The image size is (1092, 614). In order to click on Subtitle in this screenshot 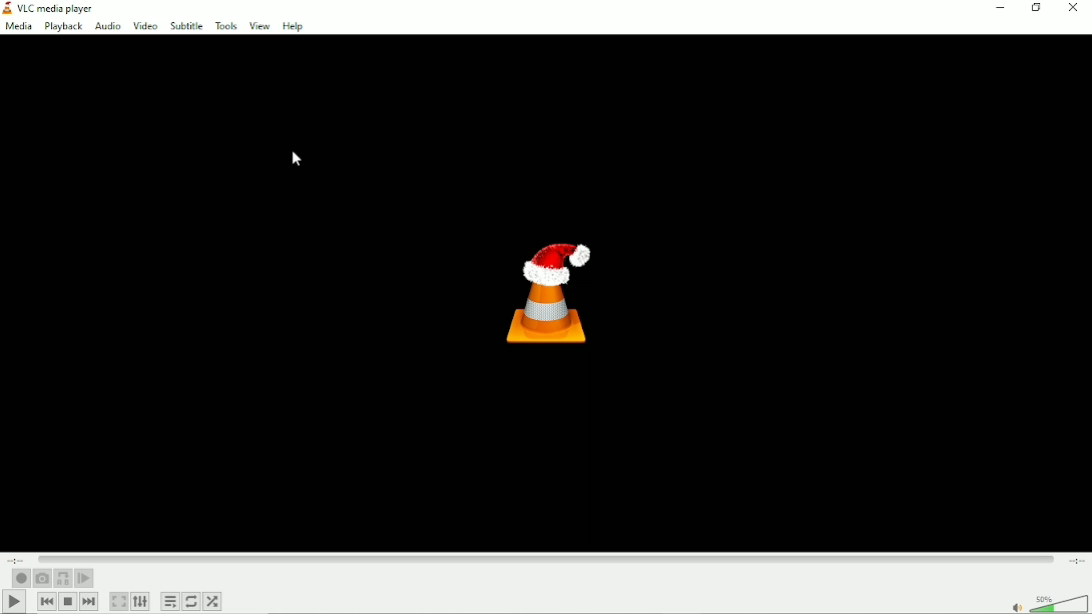, I will do `click(186, 25)`.